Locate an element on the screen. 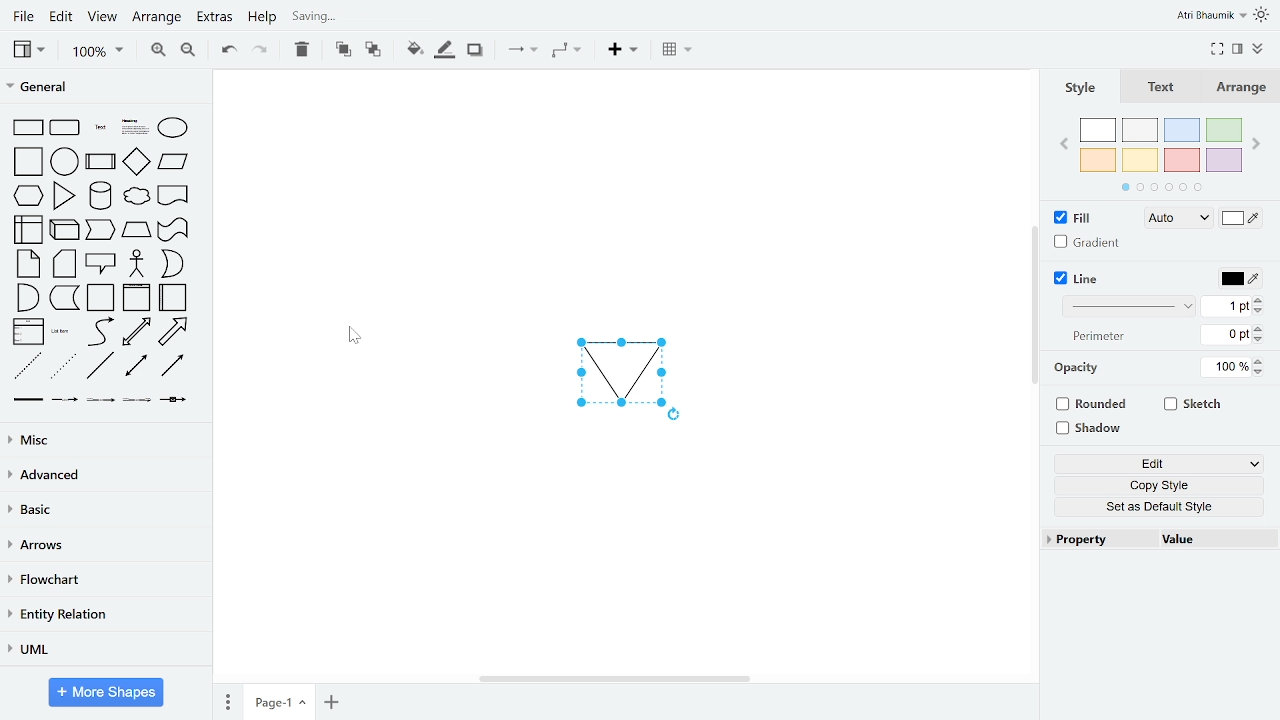  hexagon is located at coordinates (26, 195).